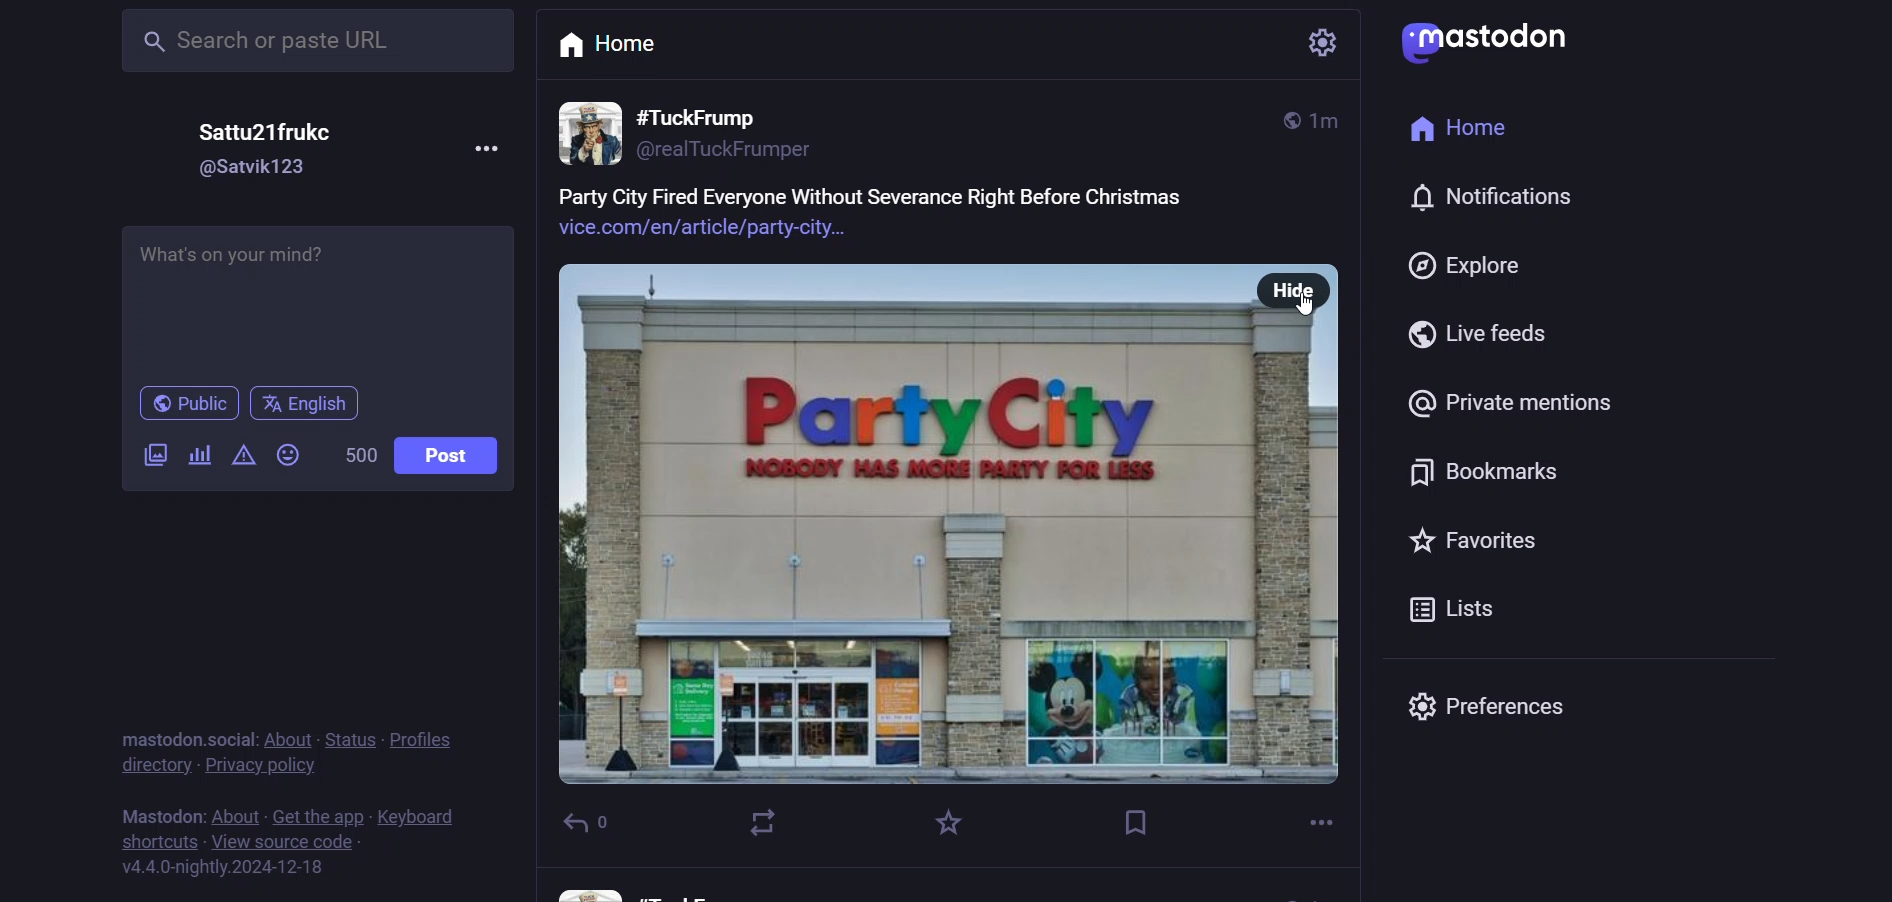 The image size is (1892, 902). What do you see at coordinates (283, 842) in the screenshot?
I see `View source code` at bounding box center [283, 842].